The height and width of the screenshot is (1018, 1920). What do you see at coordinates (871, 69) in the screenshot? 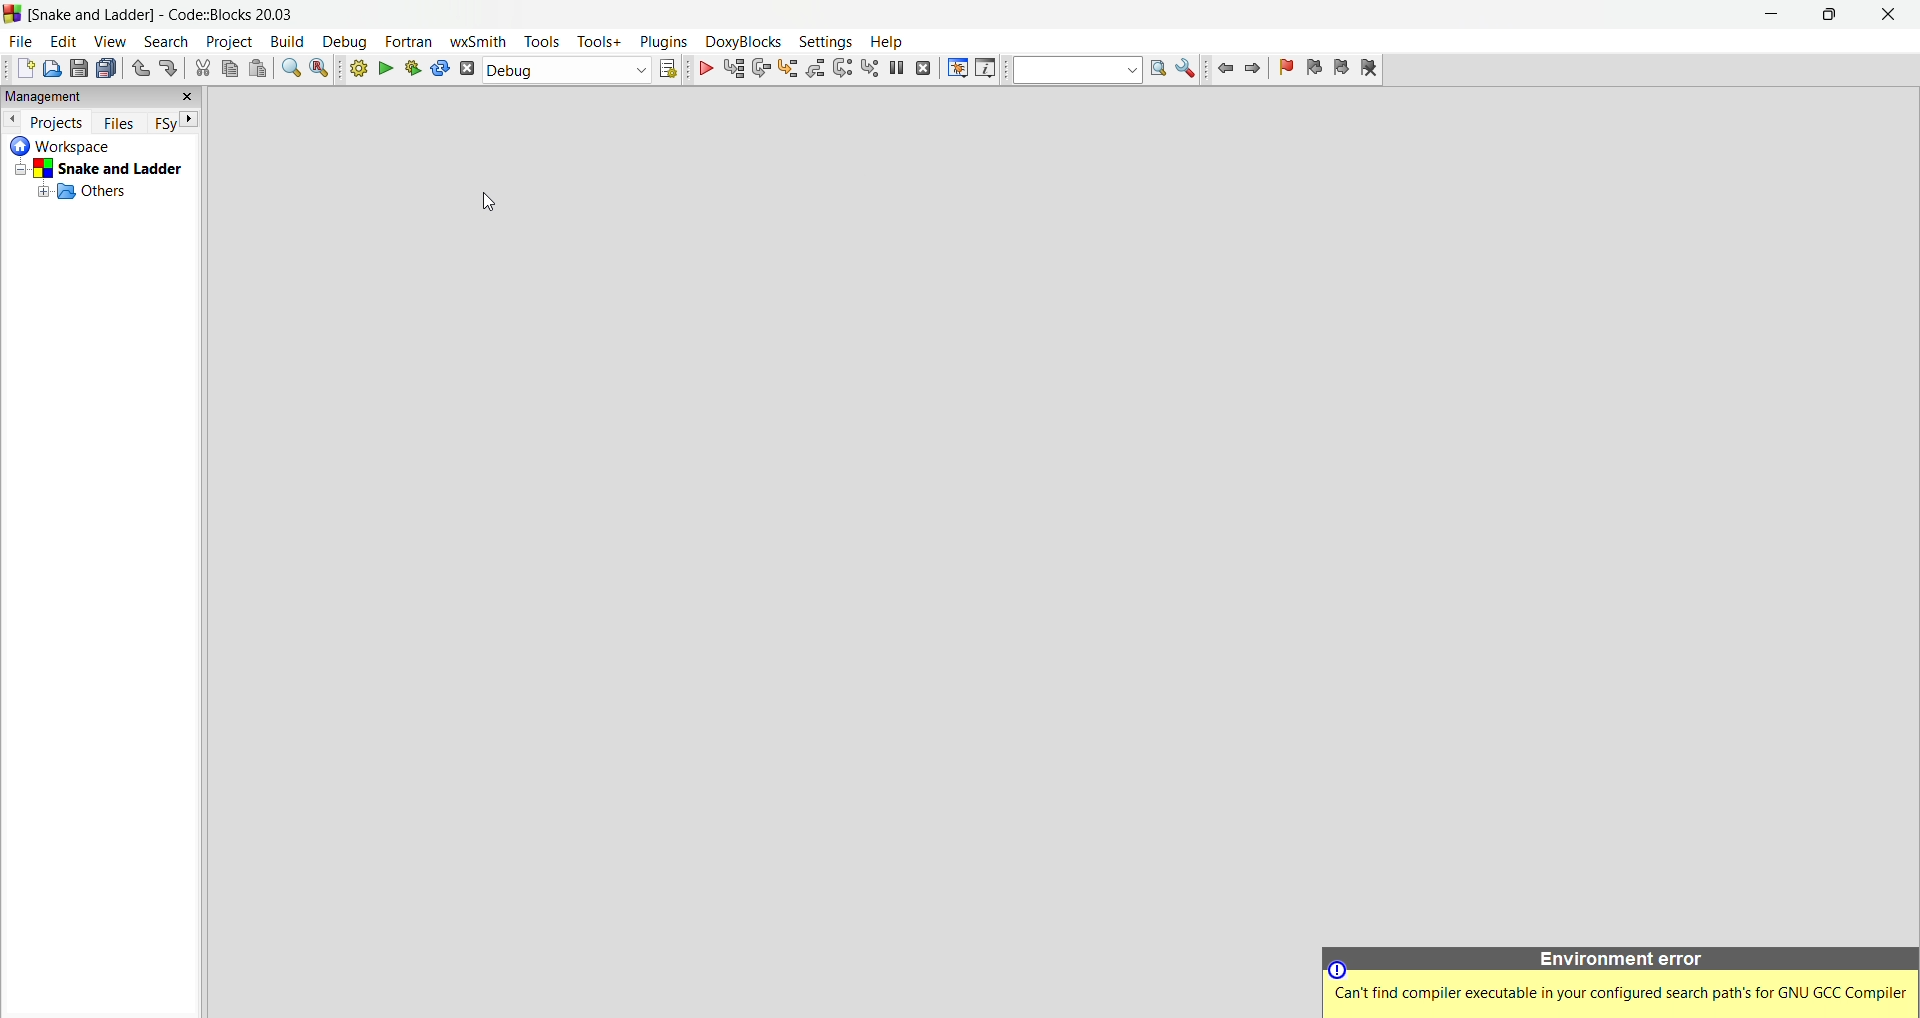
I see `step into instructions` at bounding box center [871, 69].